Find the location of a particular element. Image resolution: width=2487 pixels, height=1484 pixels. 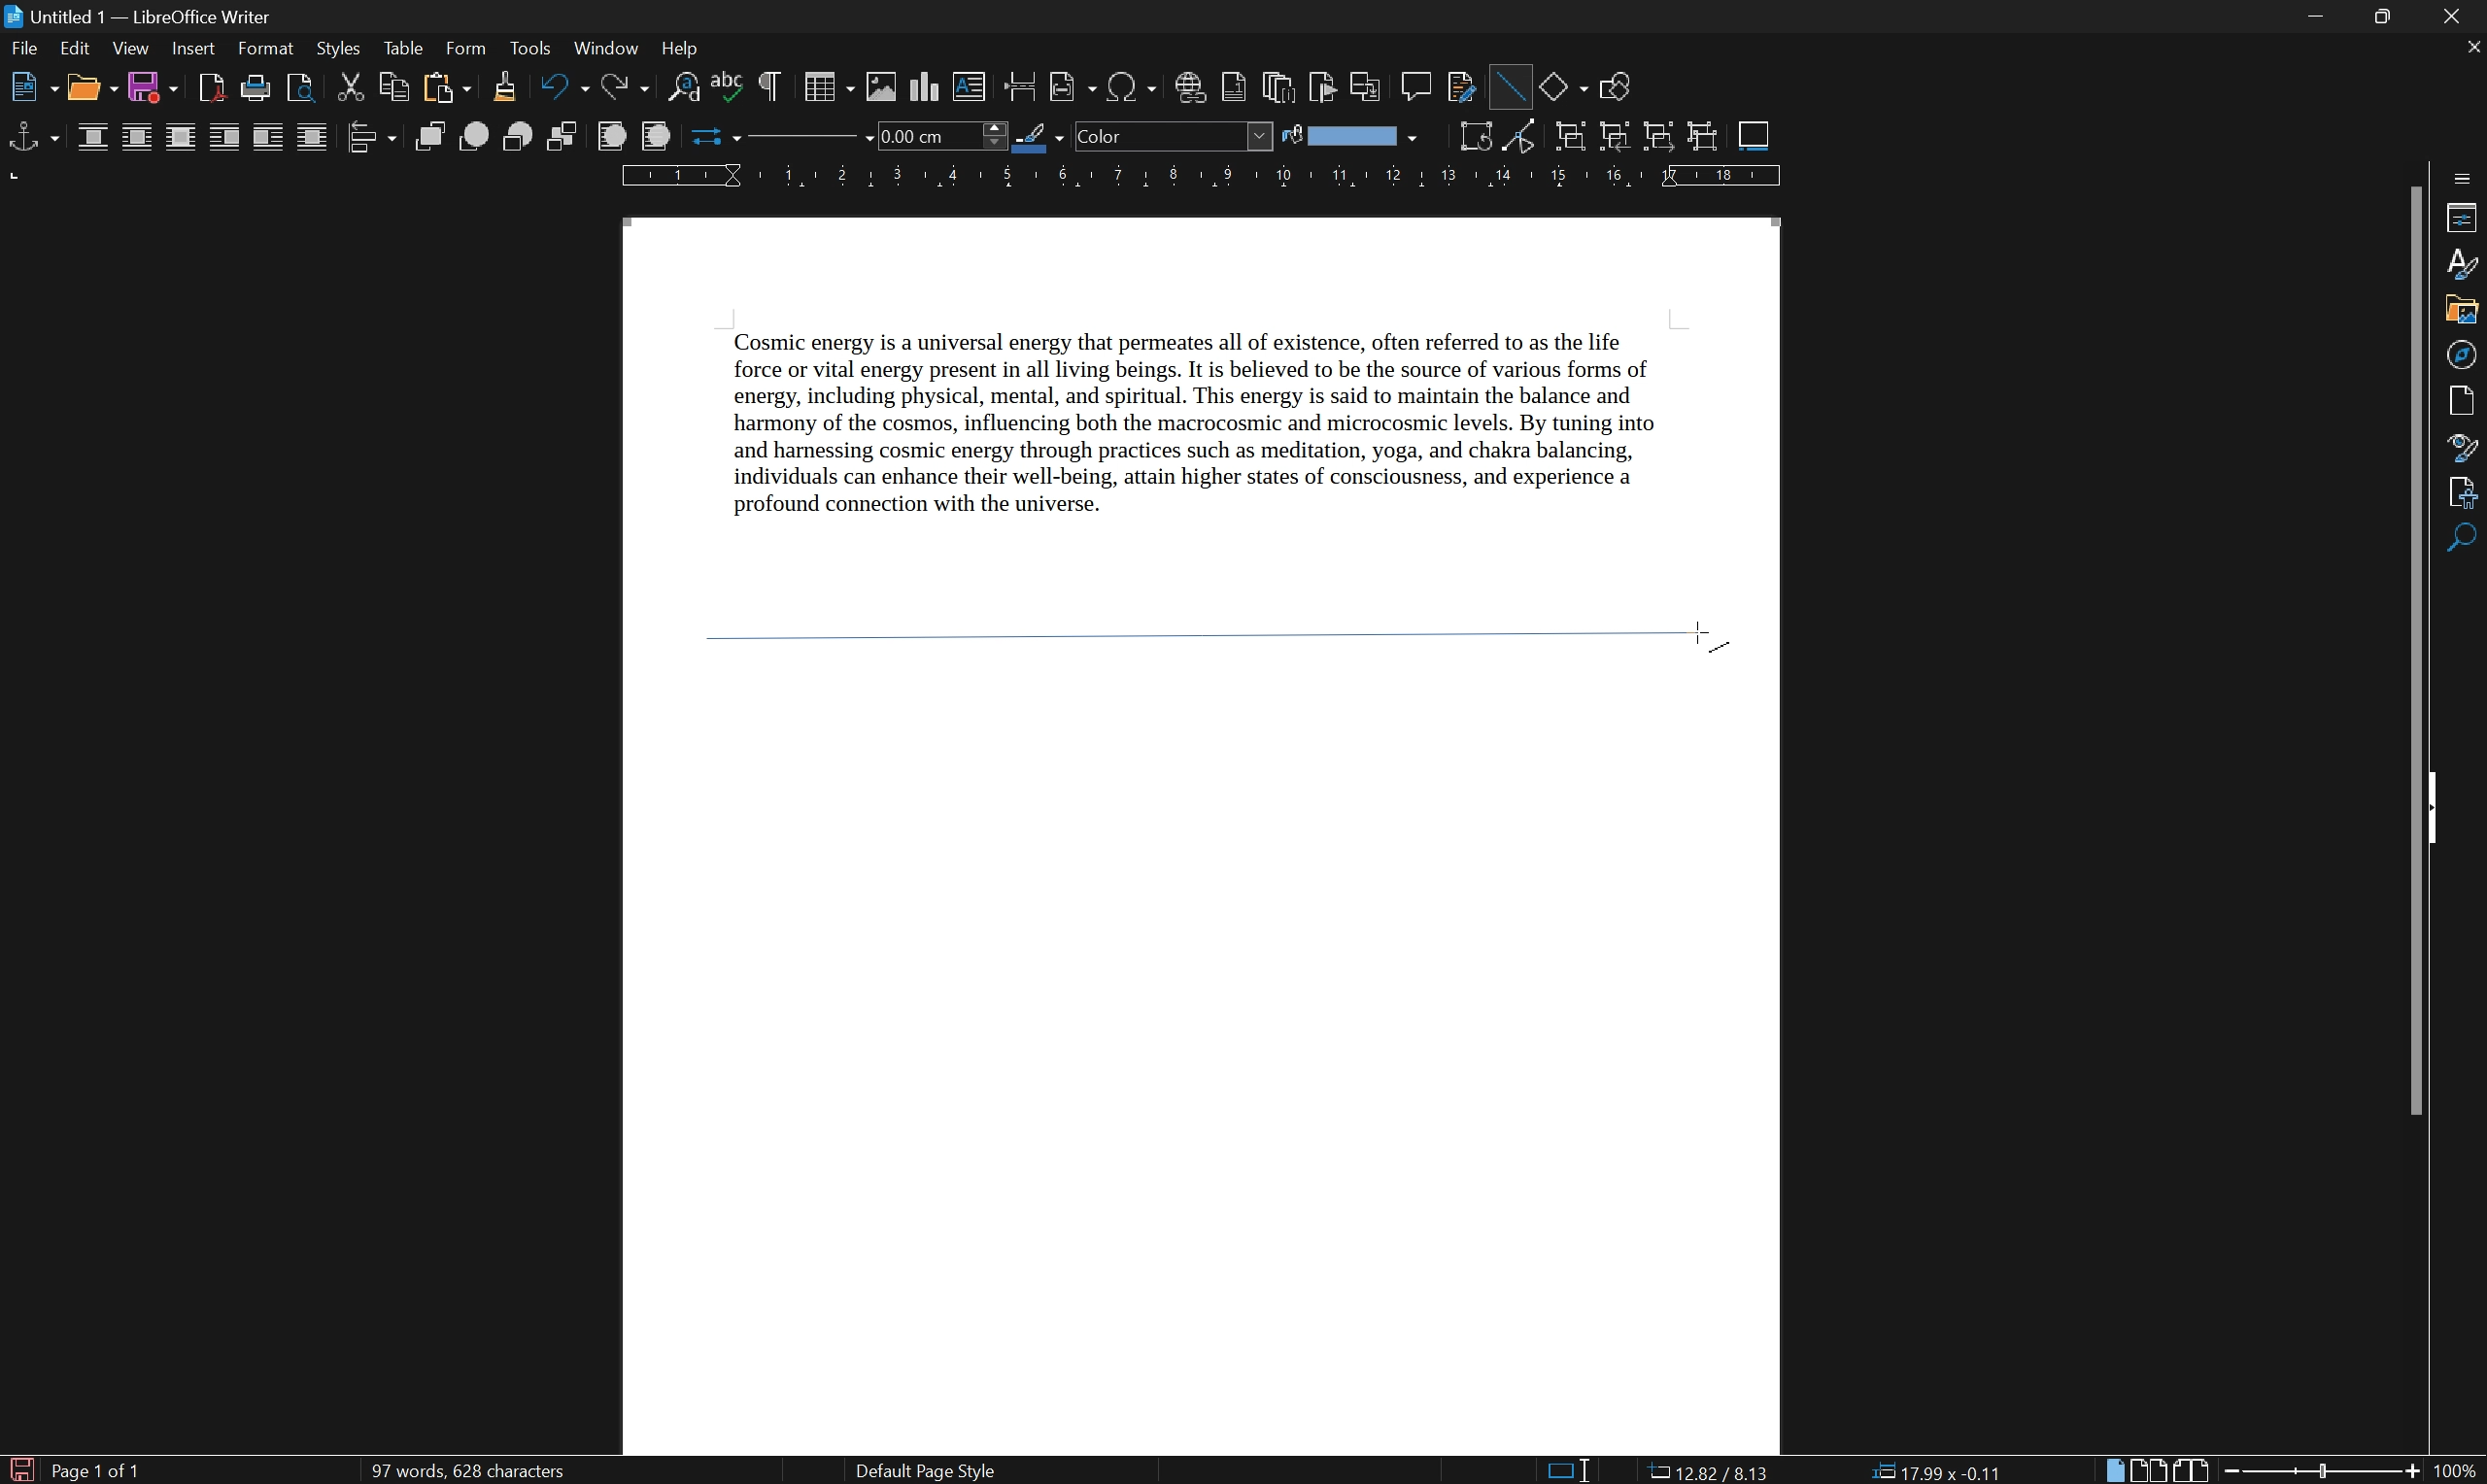

insert cross reference is located at coordinates (1368, 87).